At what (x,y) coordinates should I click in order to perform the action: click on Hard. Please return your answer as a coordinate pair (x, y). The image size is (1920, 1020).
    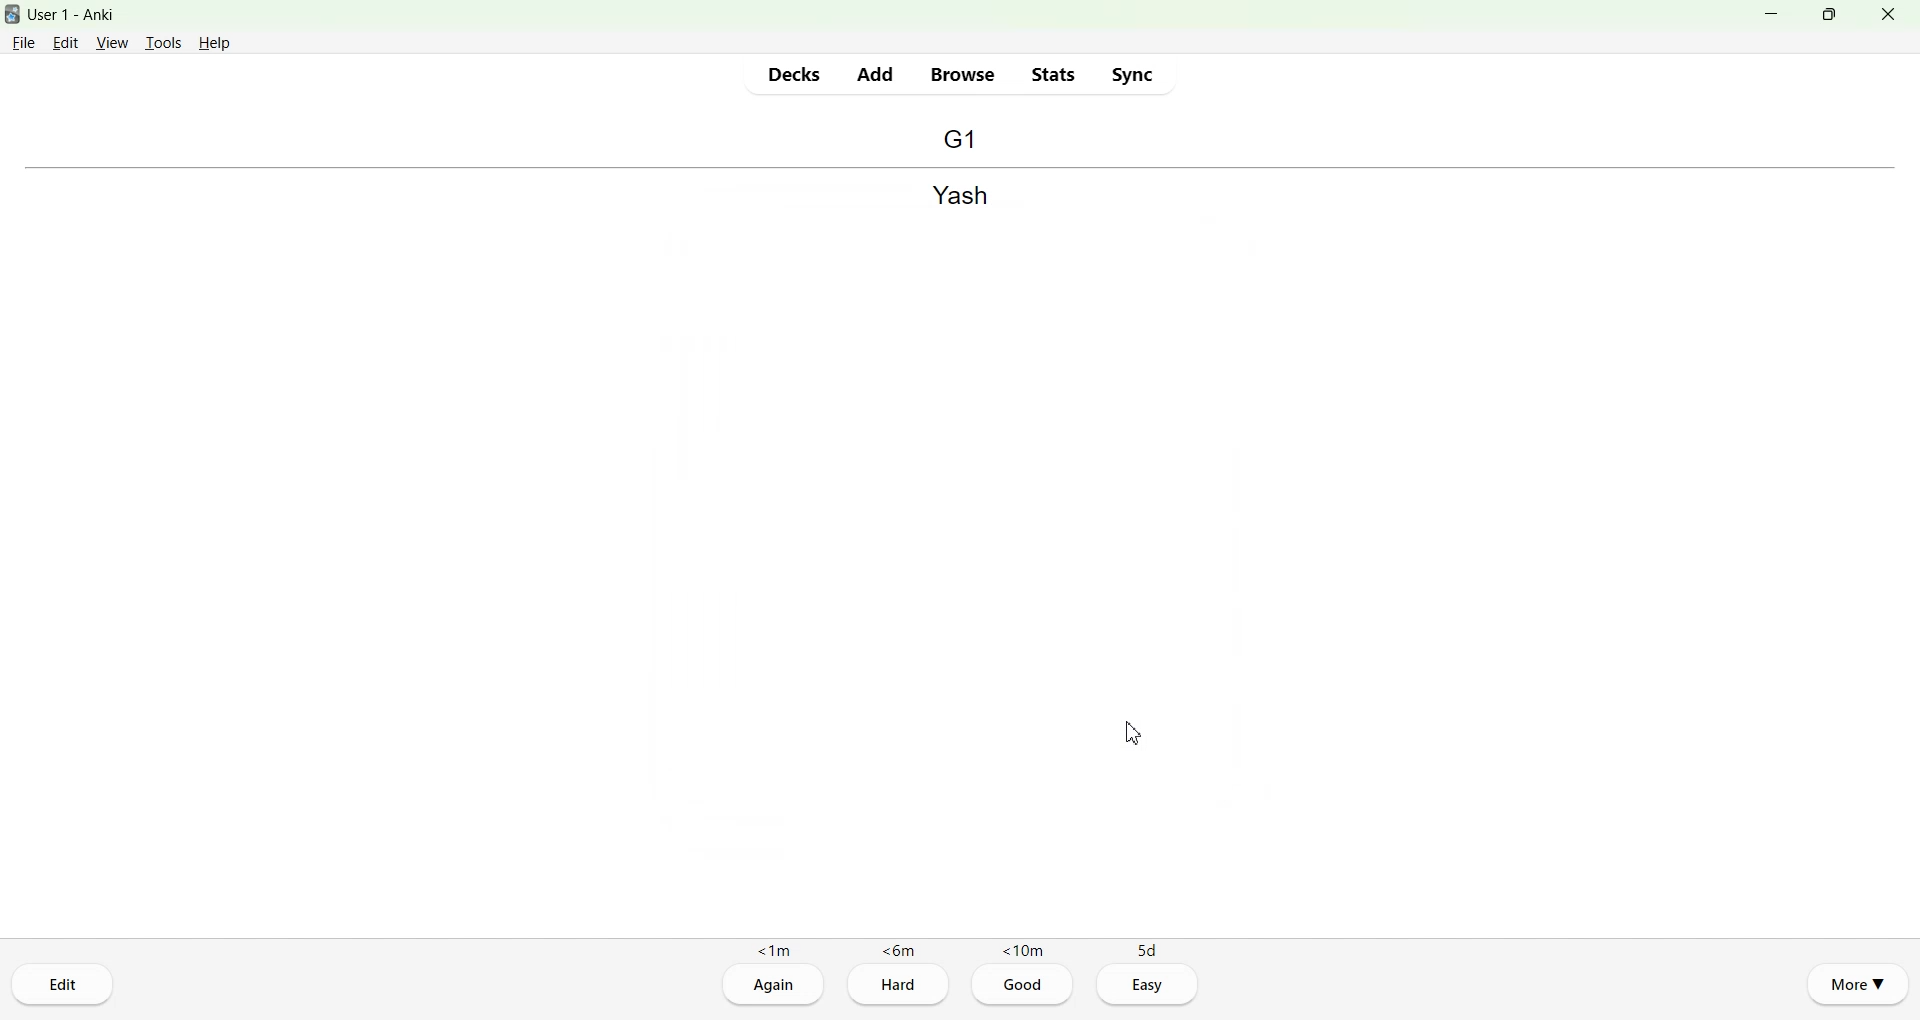
    Looking at the image, I should click on (898, 987).